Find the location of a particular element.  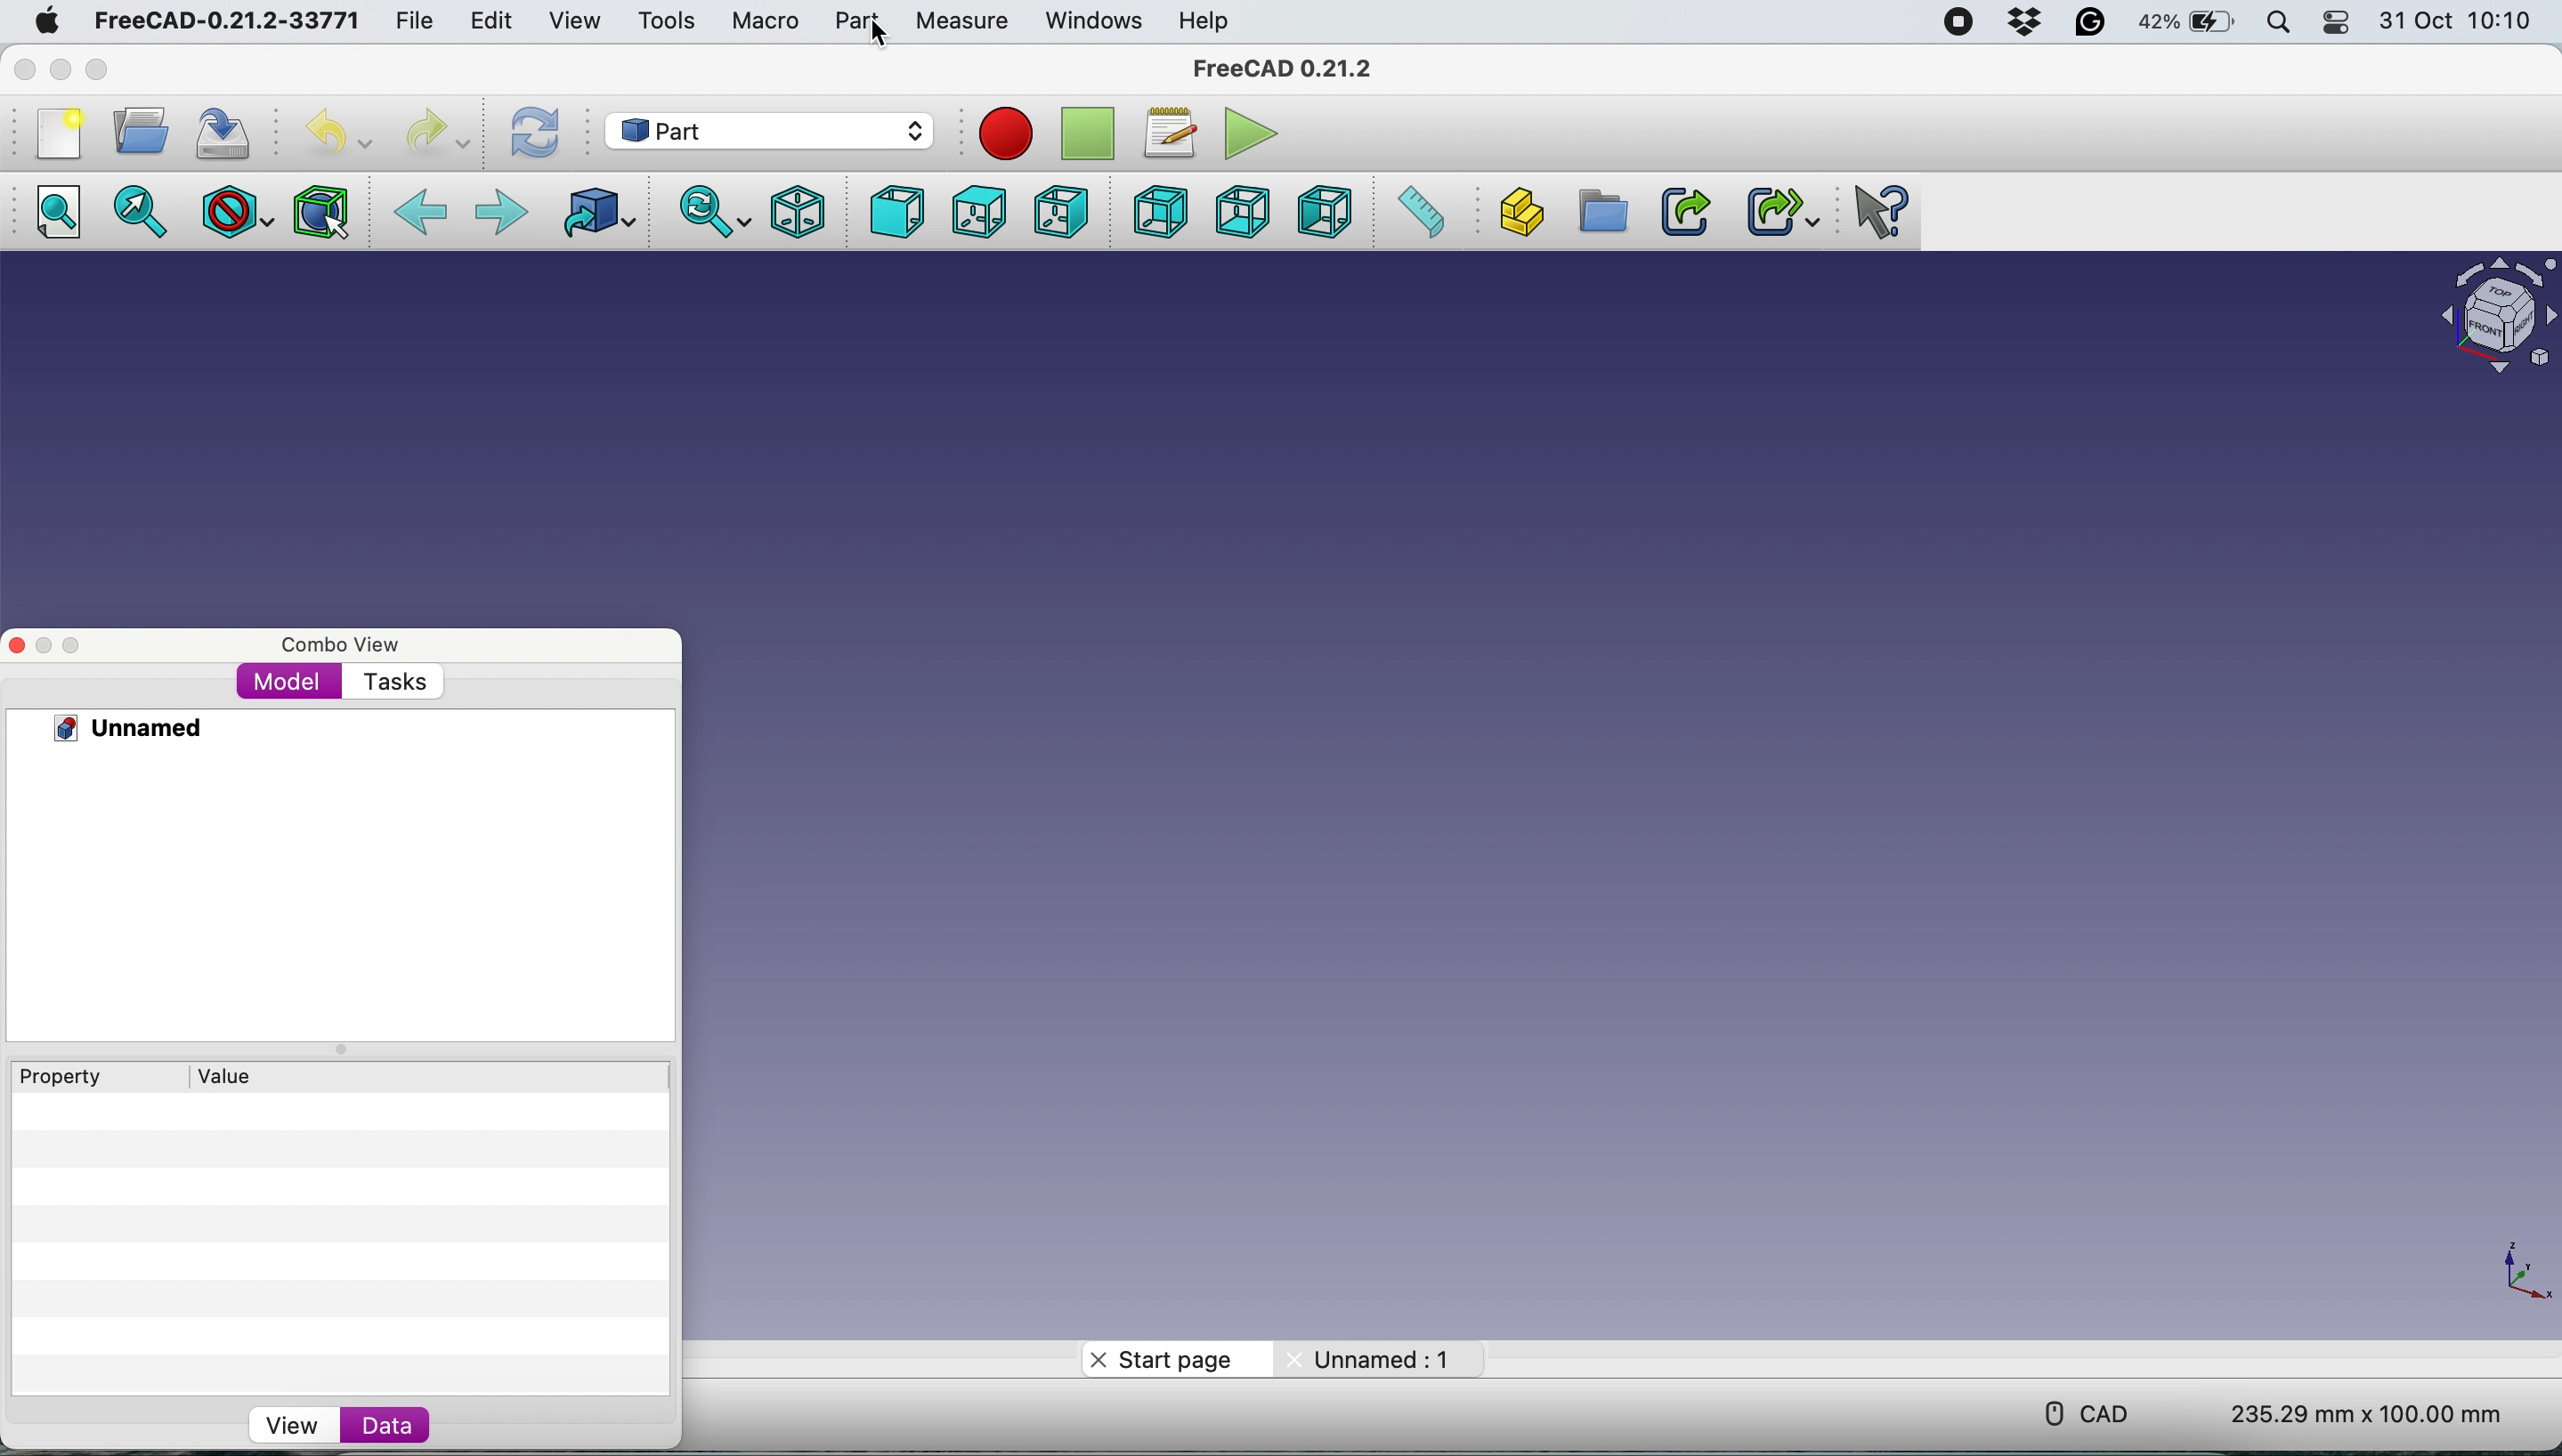

Tasks is located at coordinates (394, 685).